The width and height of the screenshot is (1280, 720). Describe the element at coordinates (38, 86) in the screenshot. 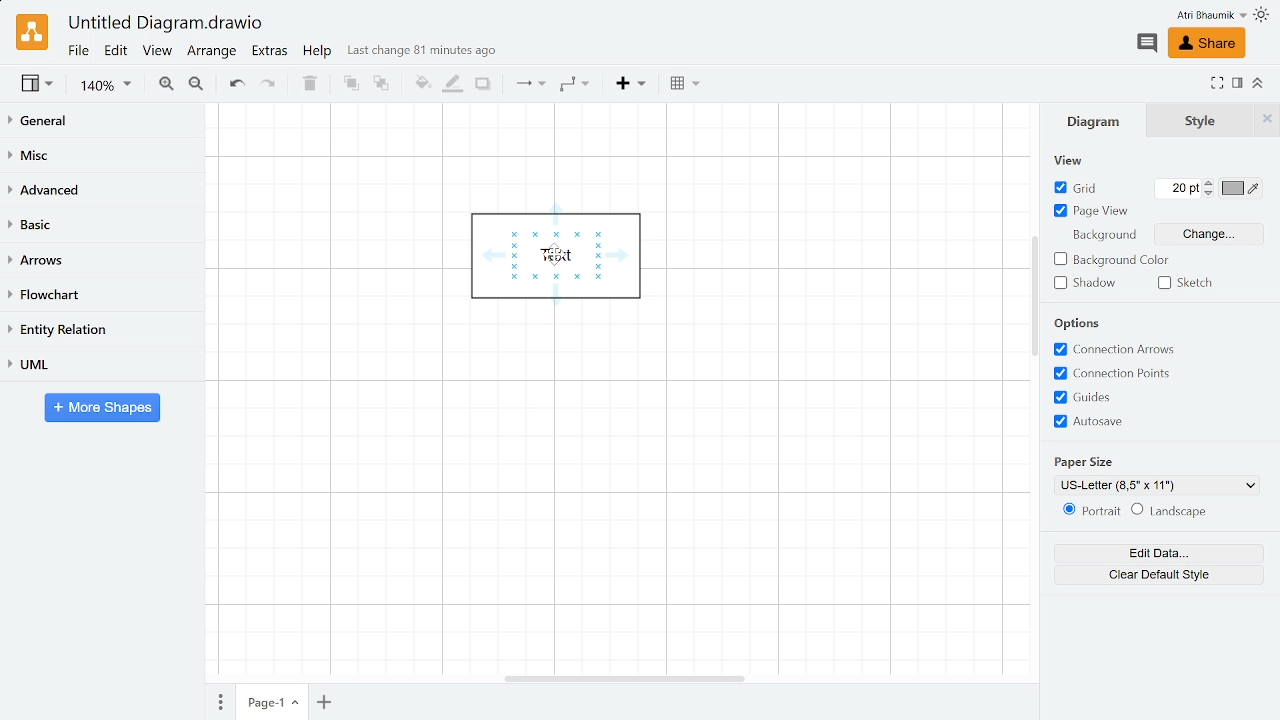

I see `View` at that location.